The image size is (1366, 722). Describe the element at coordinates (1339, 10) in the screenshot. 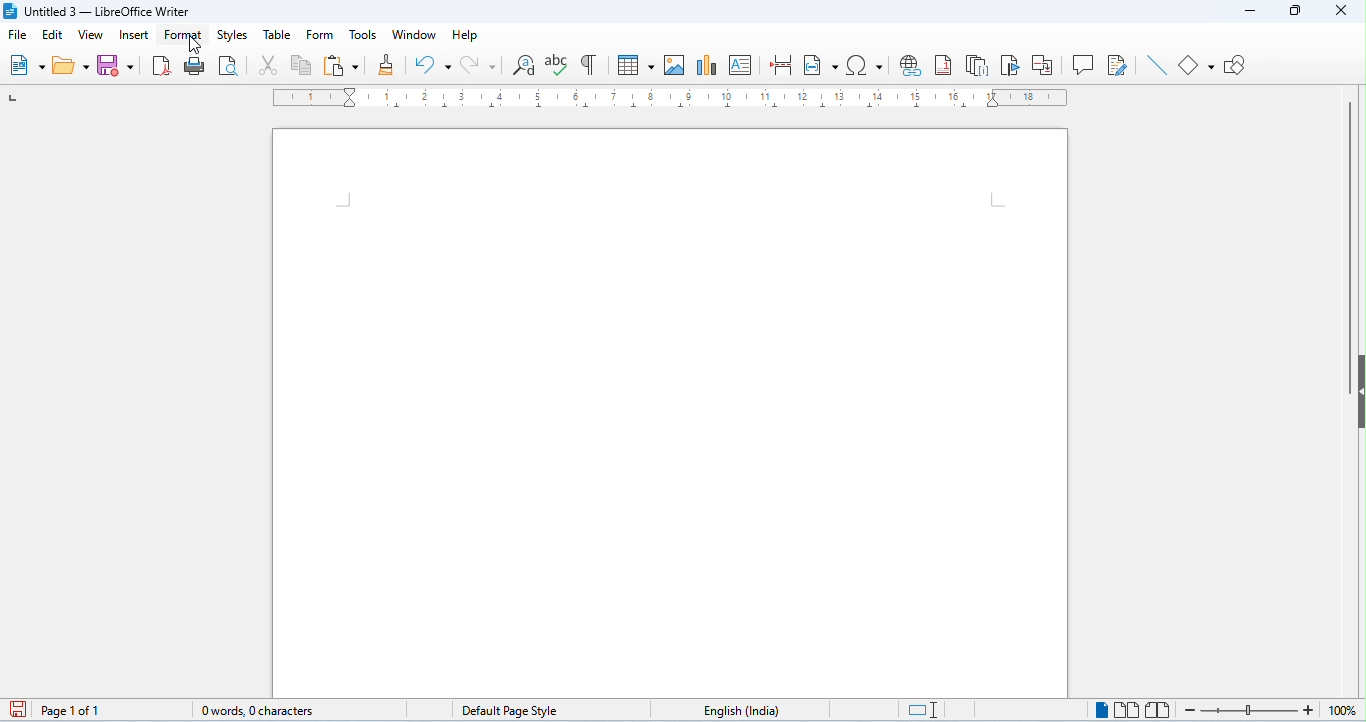

I see `close` at that location.